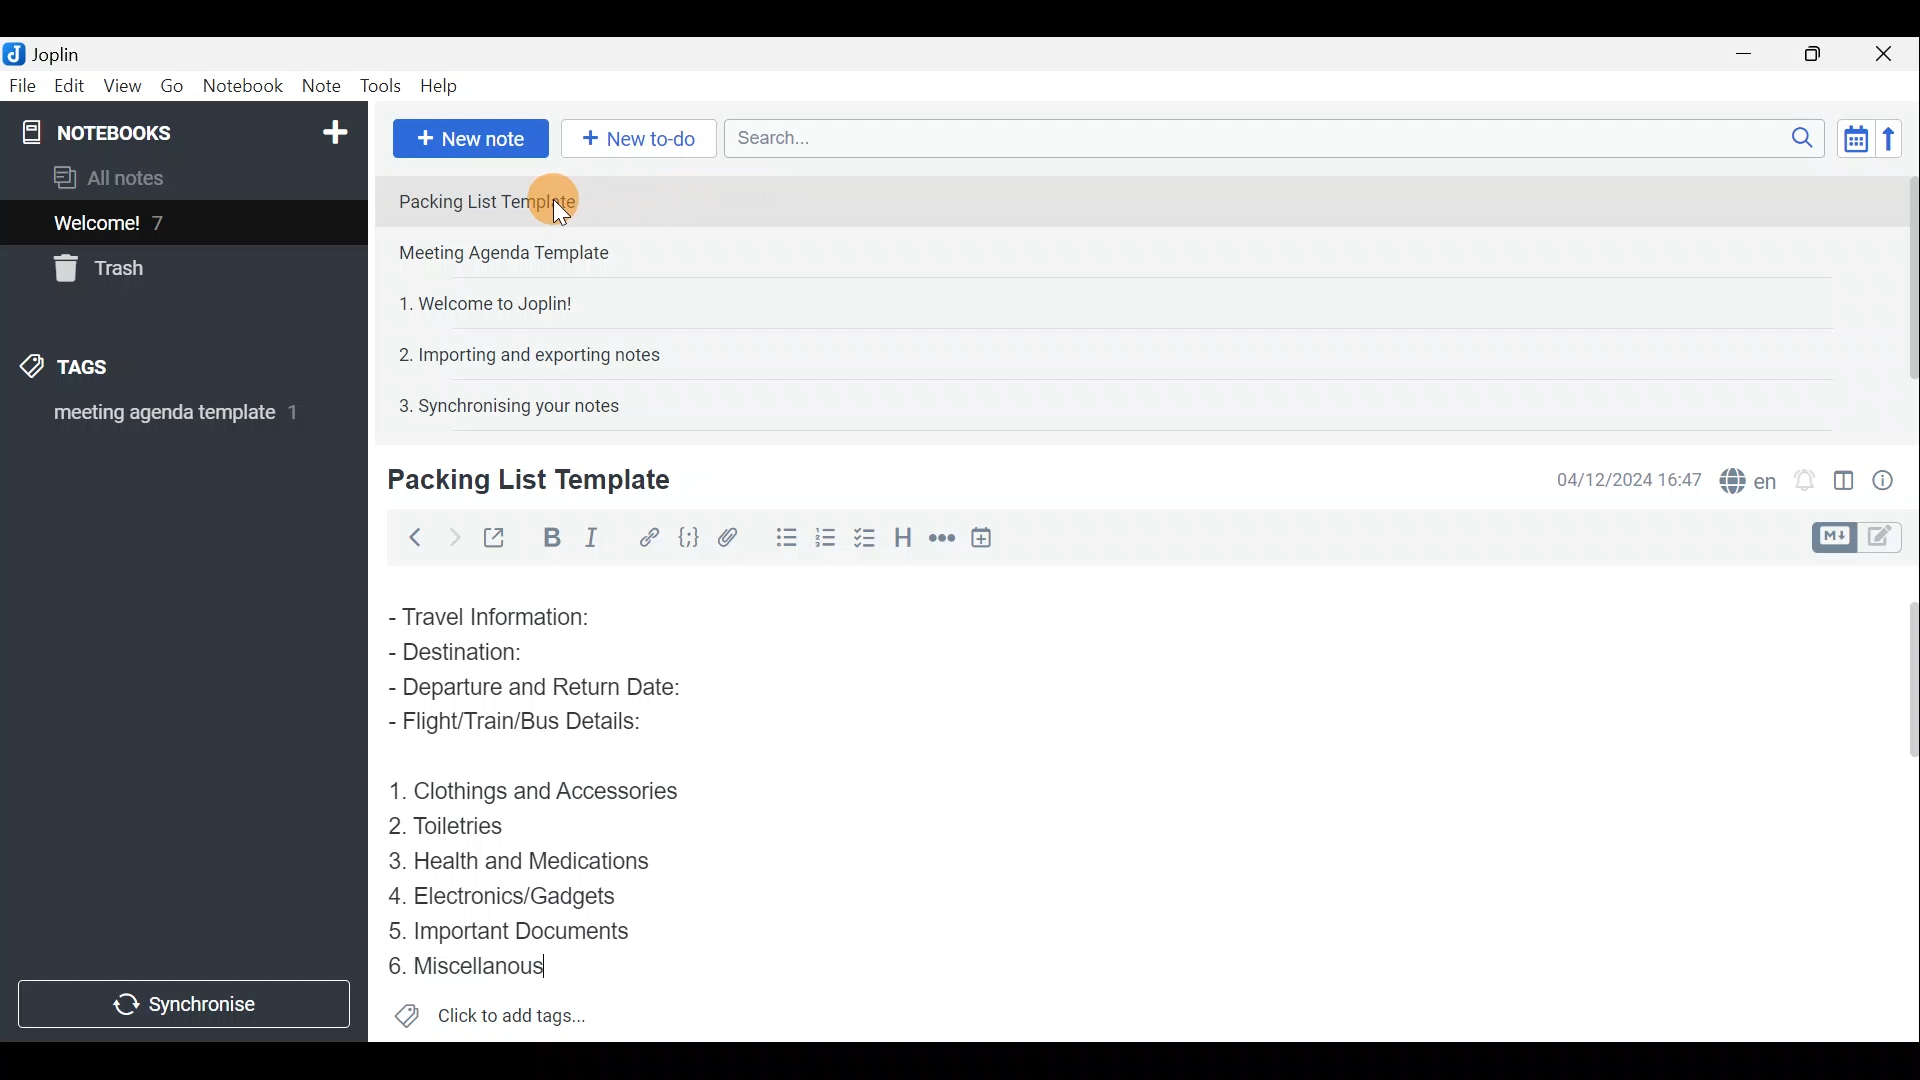 This screenshot has width=1920, height=1080. I want to click on Checkbox, so click(825, 534).